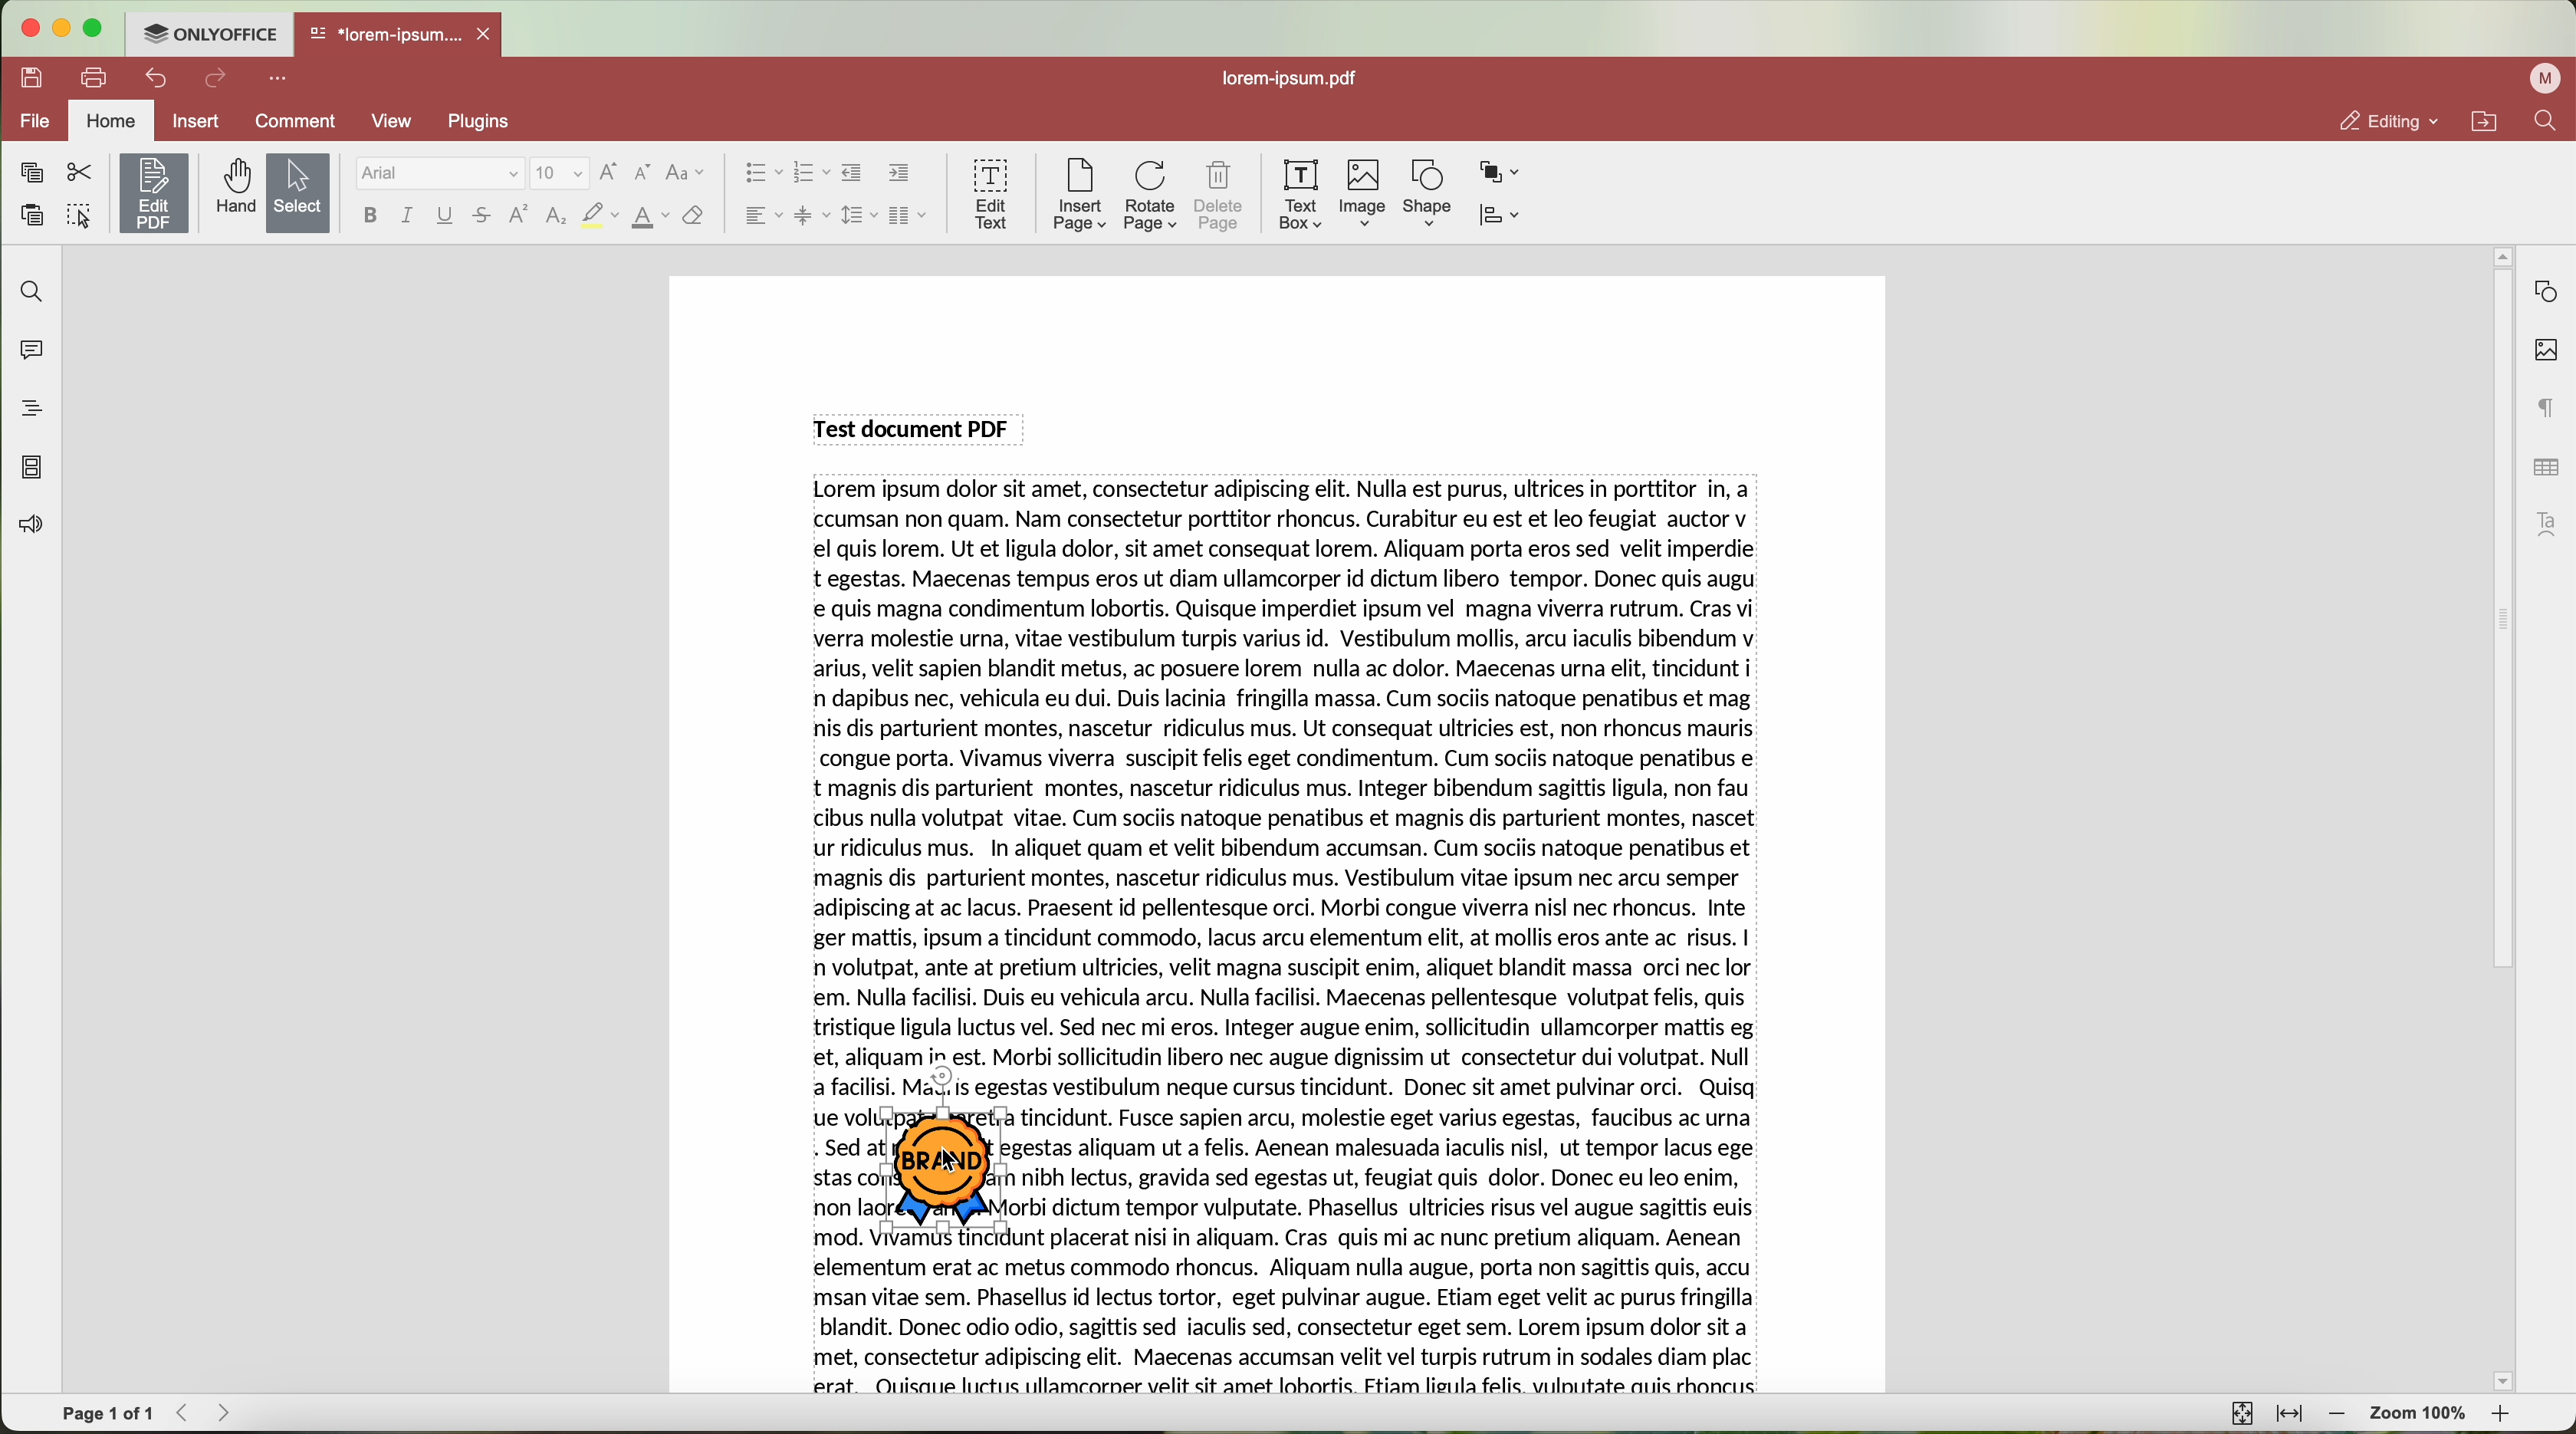 The image size is (2576, 1434). Describe the element at coordinates (80, 173) in the screenshot. I see `cut` at that location.